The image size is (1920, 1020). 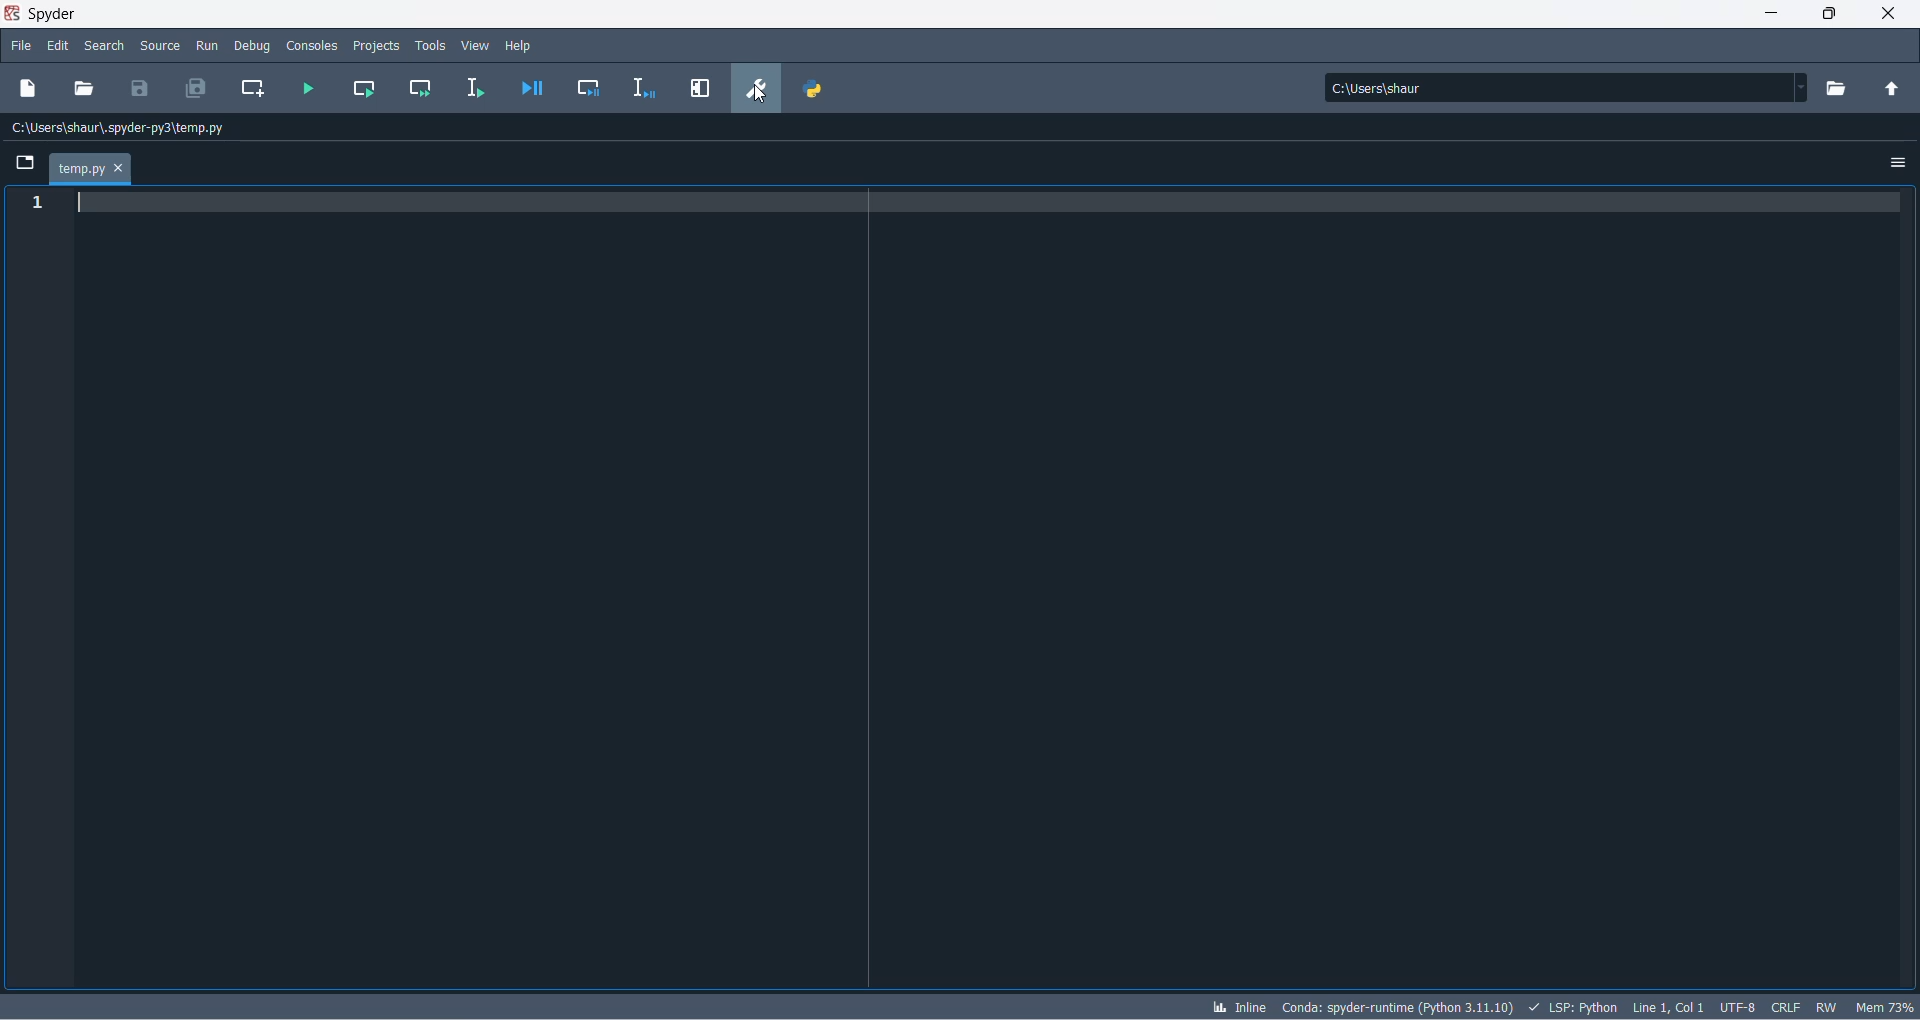 What do you see at coordinates (812, 89) in the screenshot?
I see `PYTHON PATH MANAGER` at bounding box center [812, 89].